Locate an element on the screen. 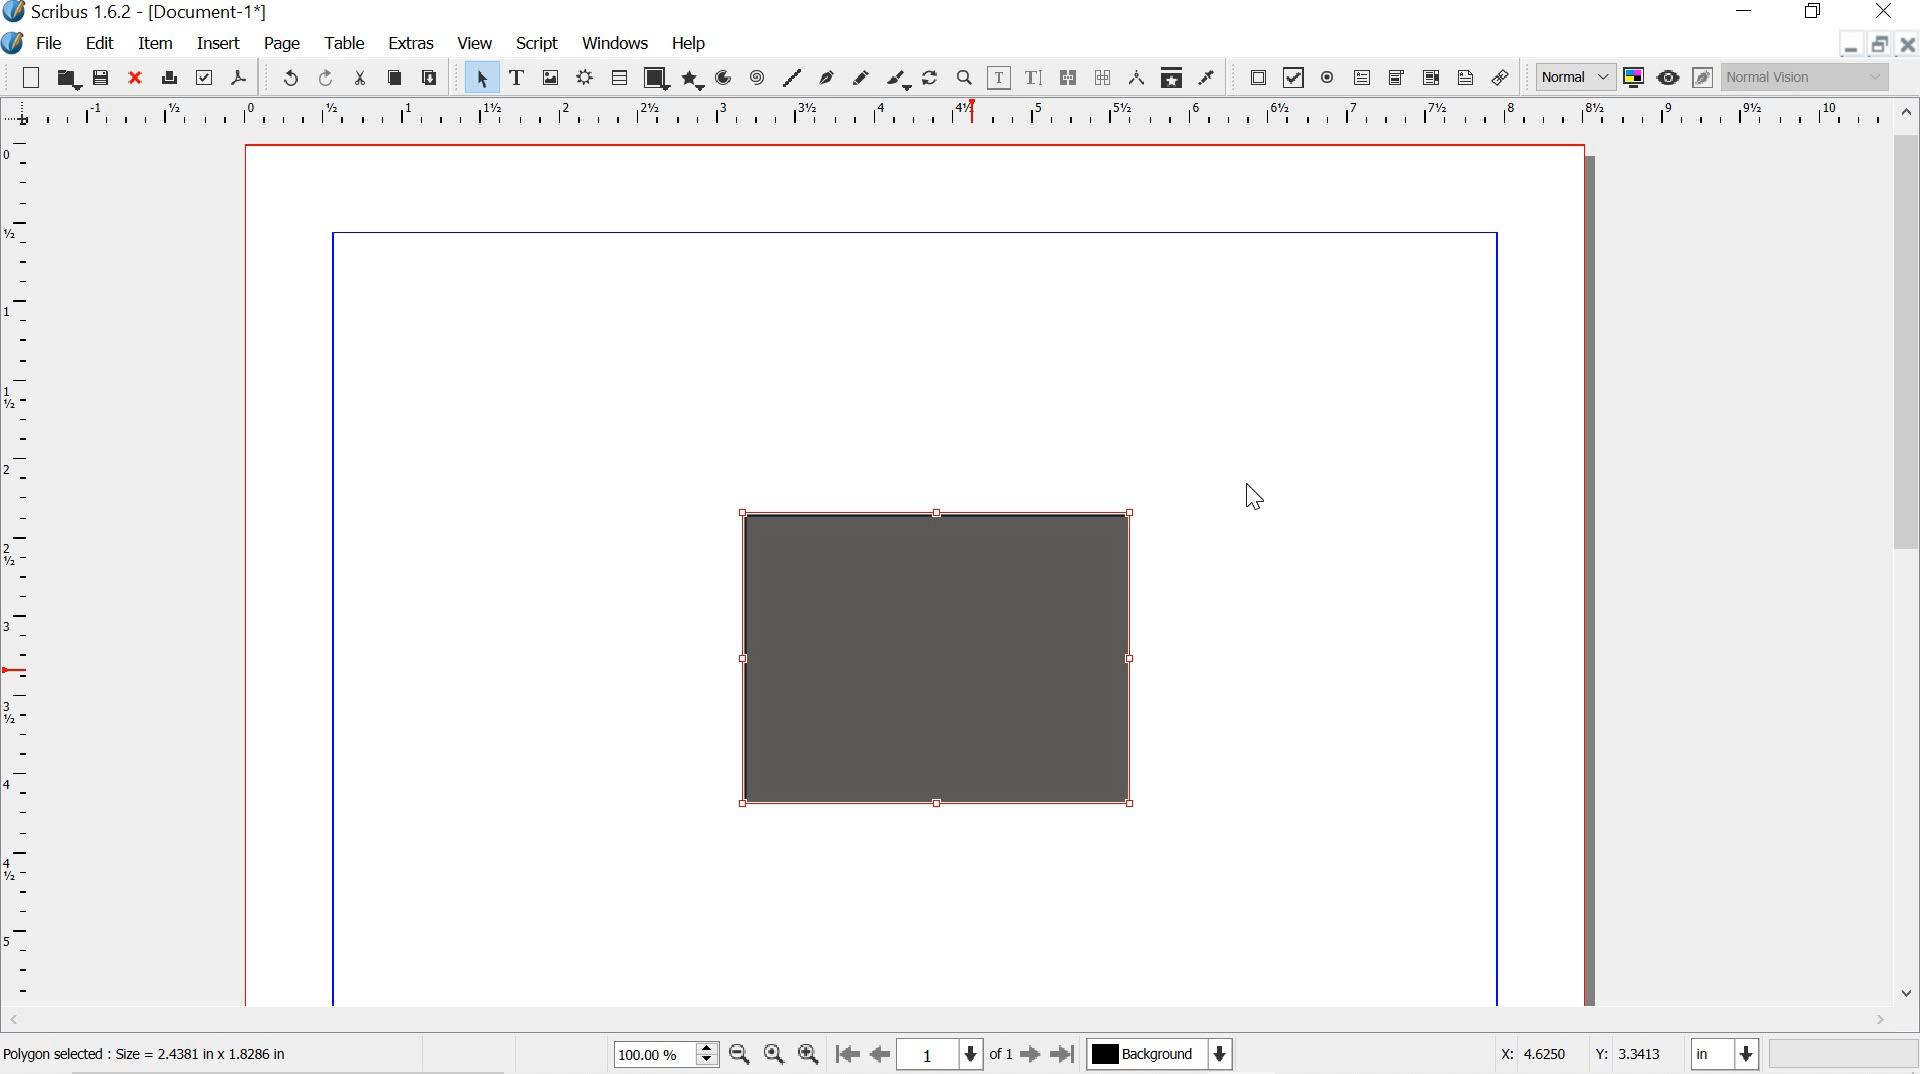 This screenshot has height=1074, width=1920. x: 4.6250  y:3.3413 is located at coordinates (1579, 1053).